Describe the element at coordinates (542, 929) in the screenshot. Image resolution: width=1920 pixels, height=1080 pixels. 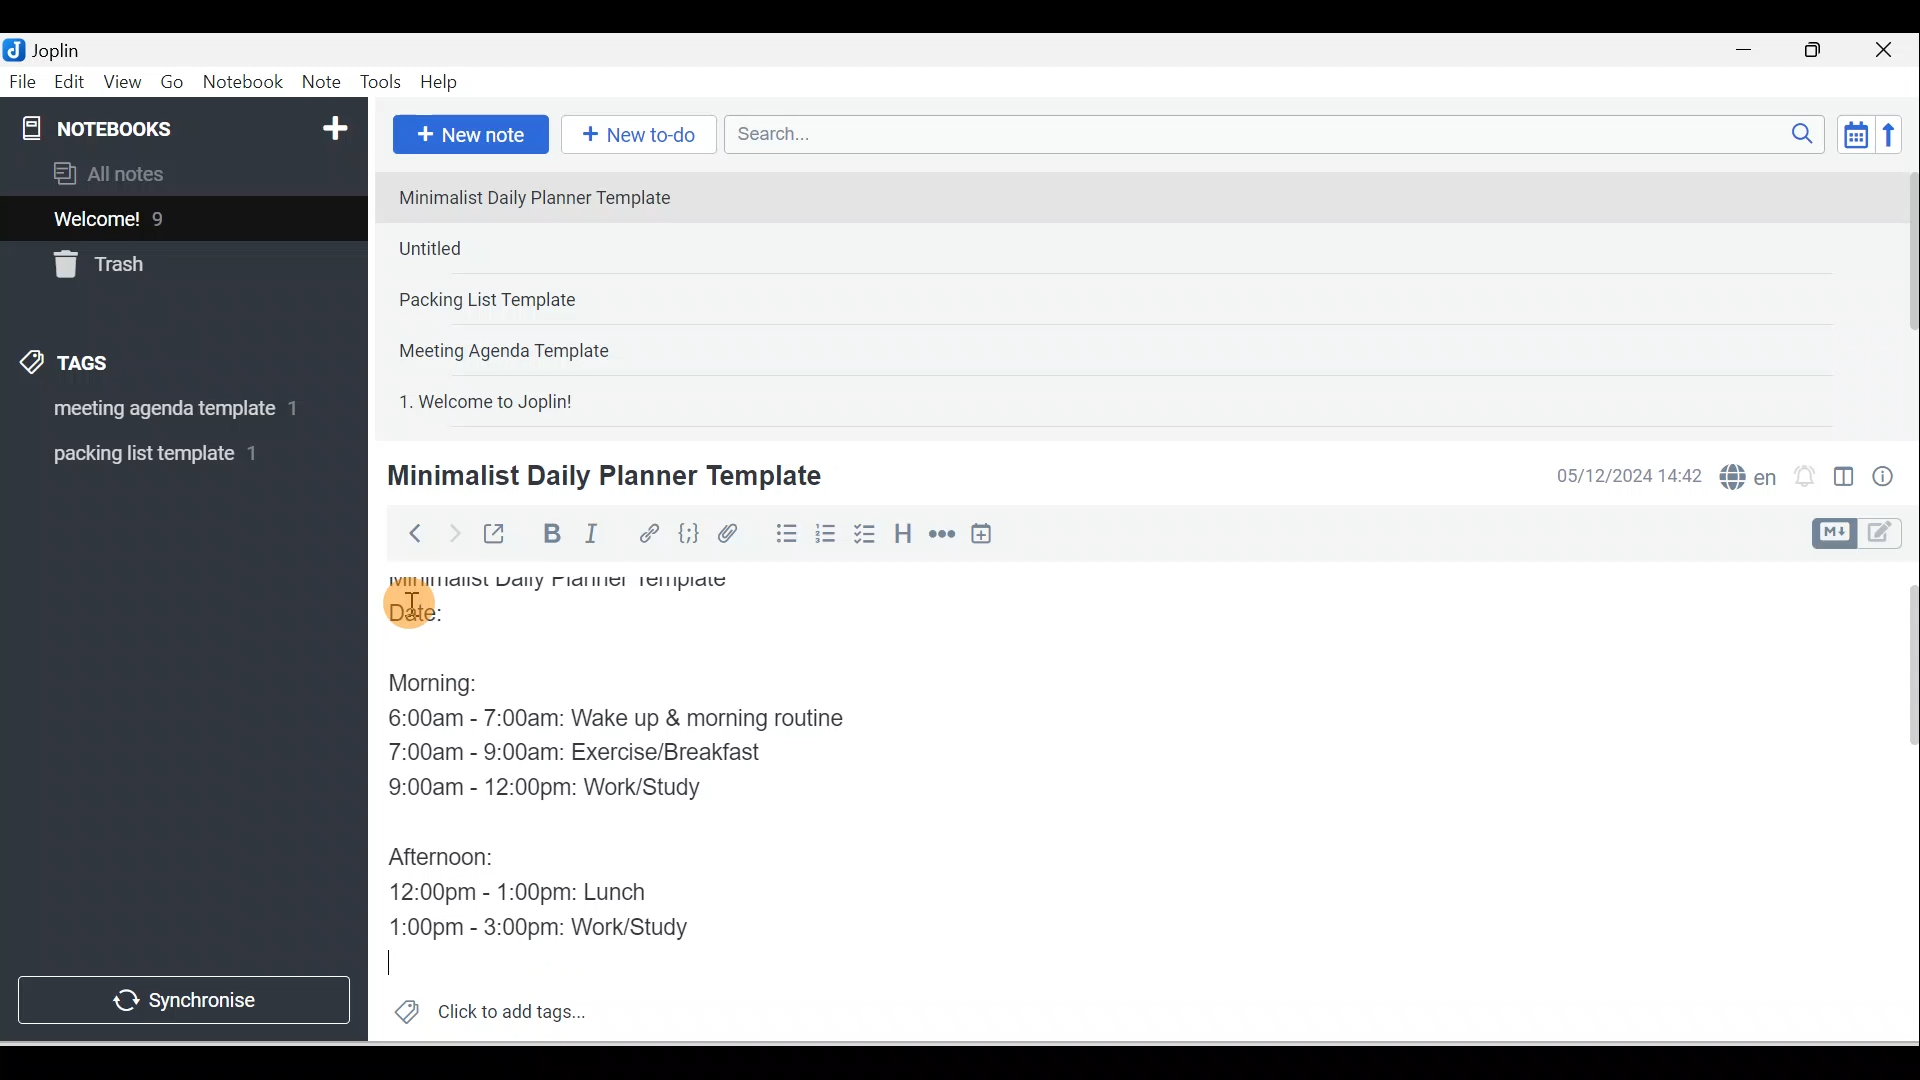
I see `1:00pm - 3:00pm: Work/Study` at that location.